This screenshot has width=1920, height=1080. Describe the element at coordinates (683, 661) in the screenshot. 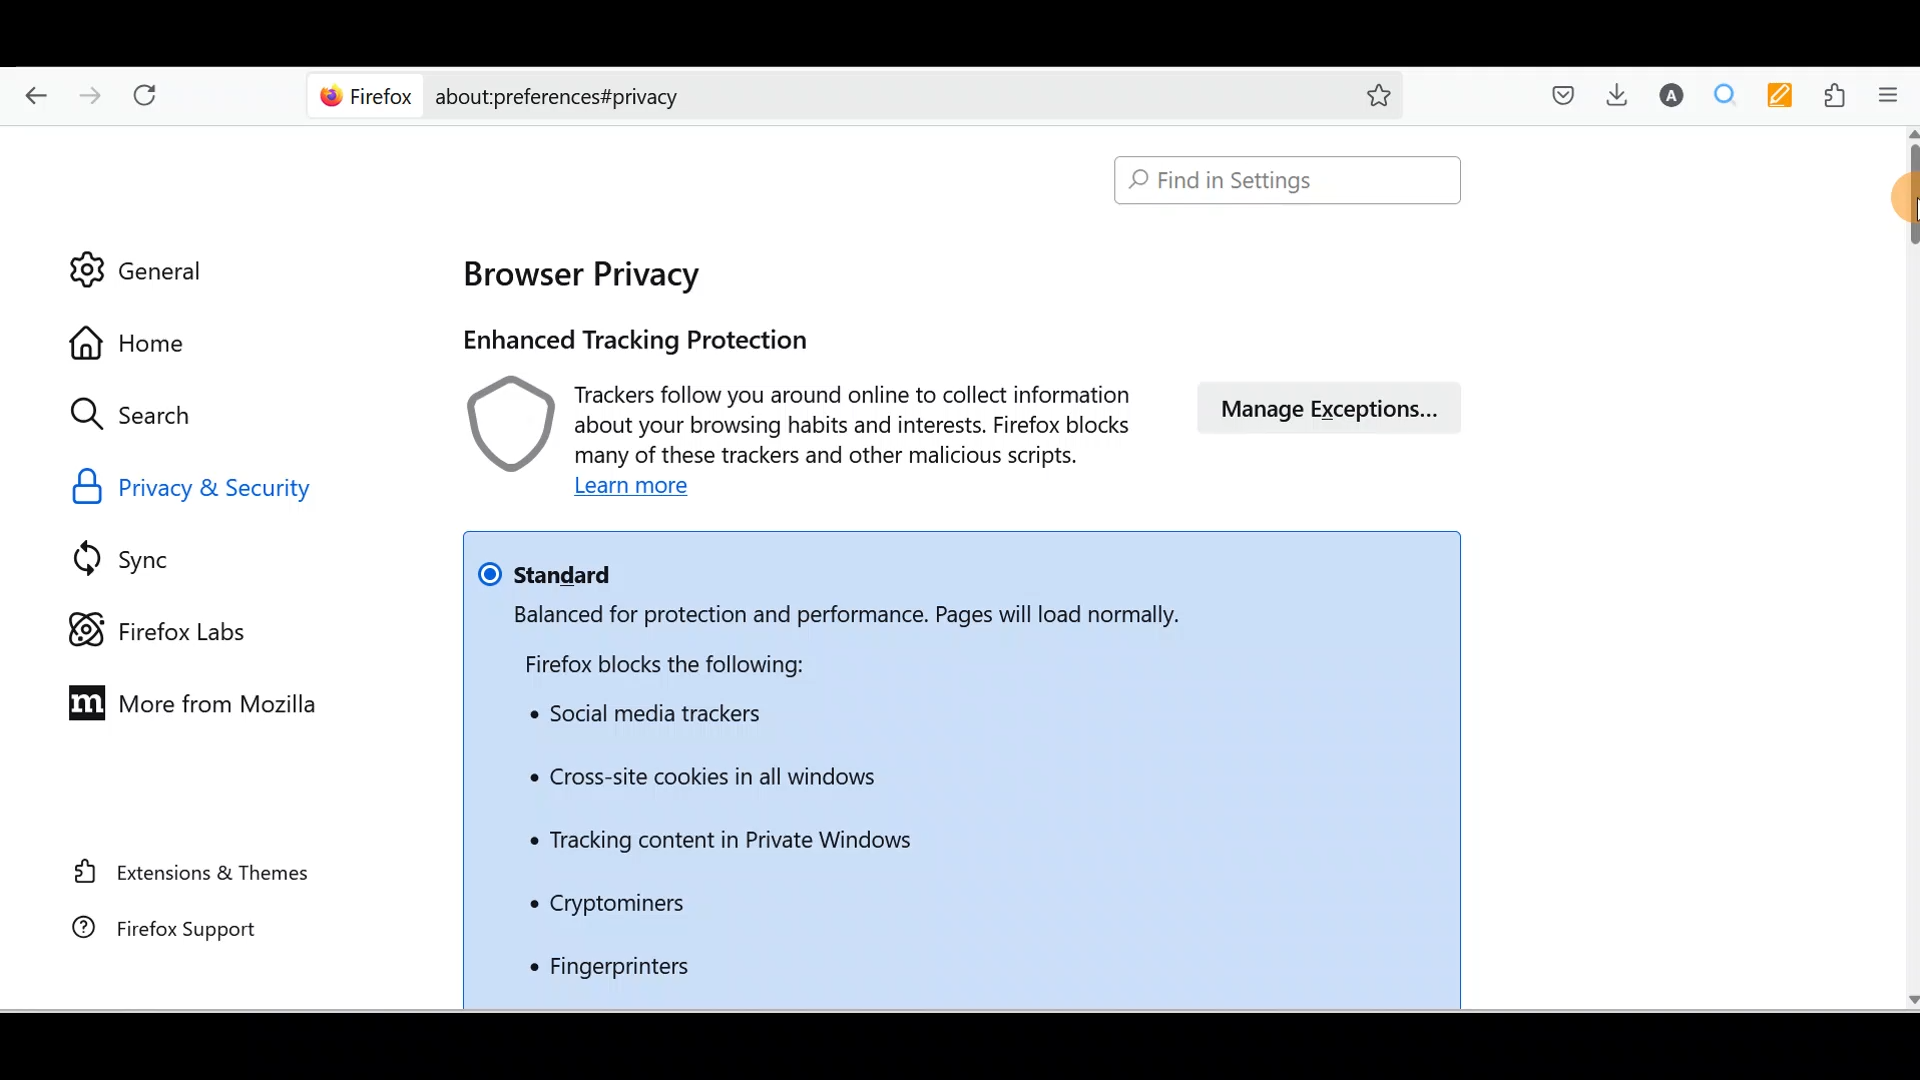

I see `Firefox blocks the following:` at that location.